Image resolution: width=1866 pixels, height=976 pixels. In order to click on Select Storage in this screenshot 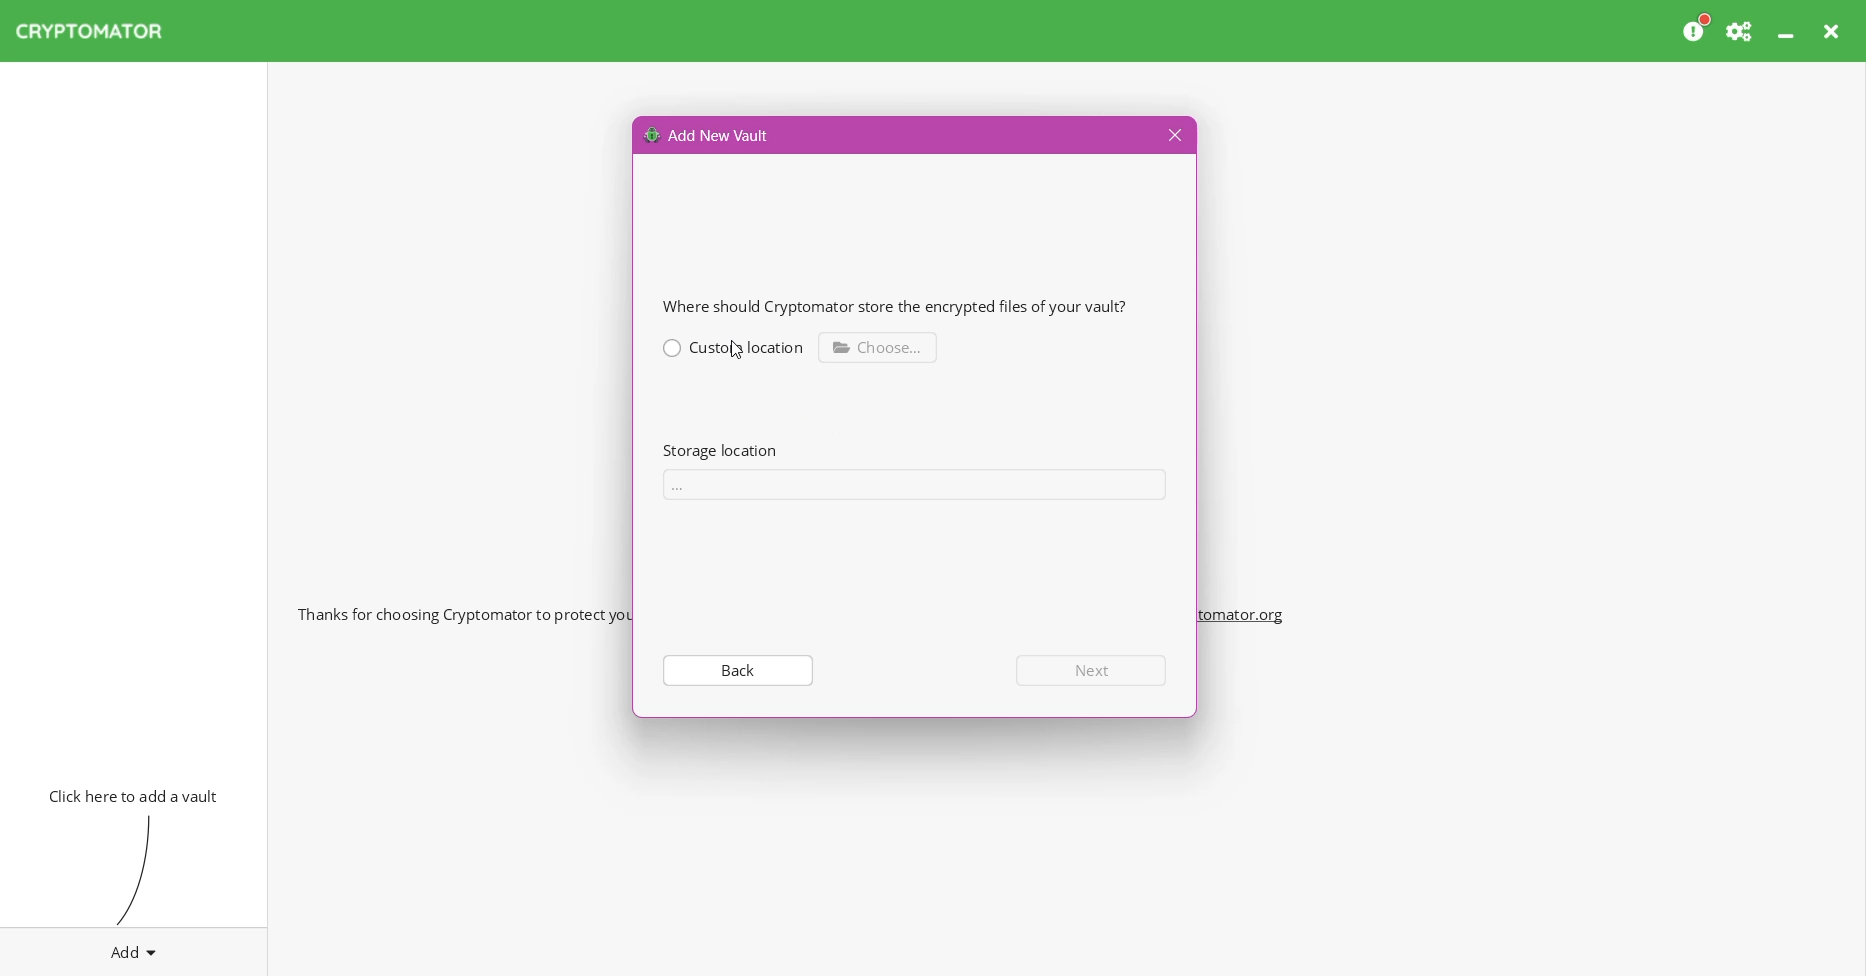, I will do `click(922, 484)`.